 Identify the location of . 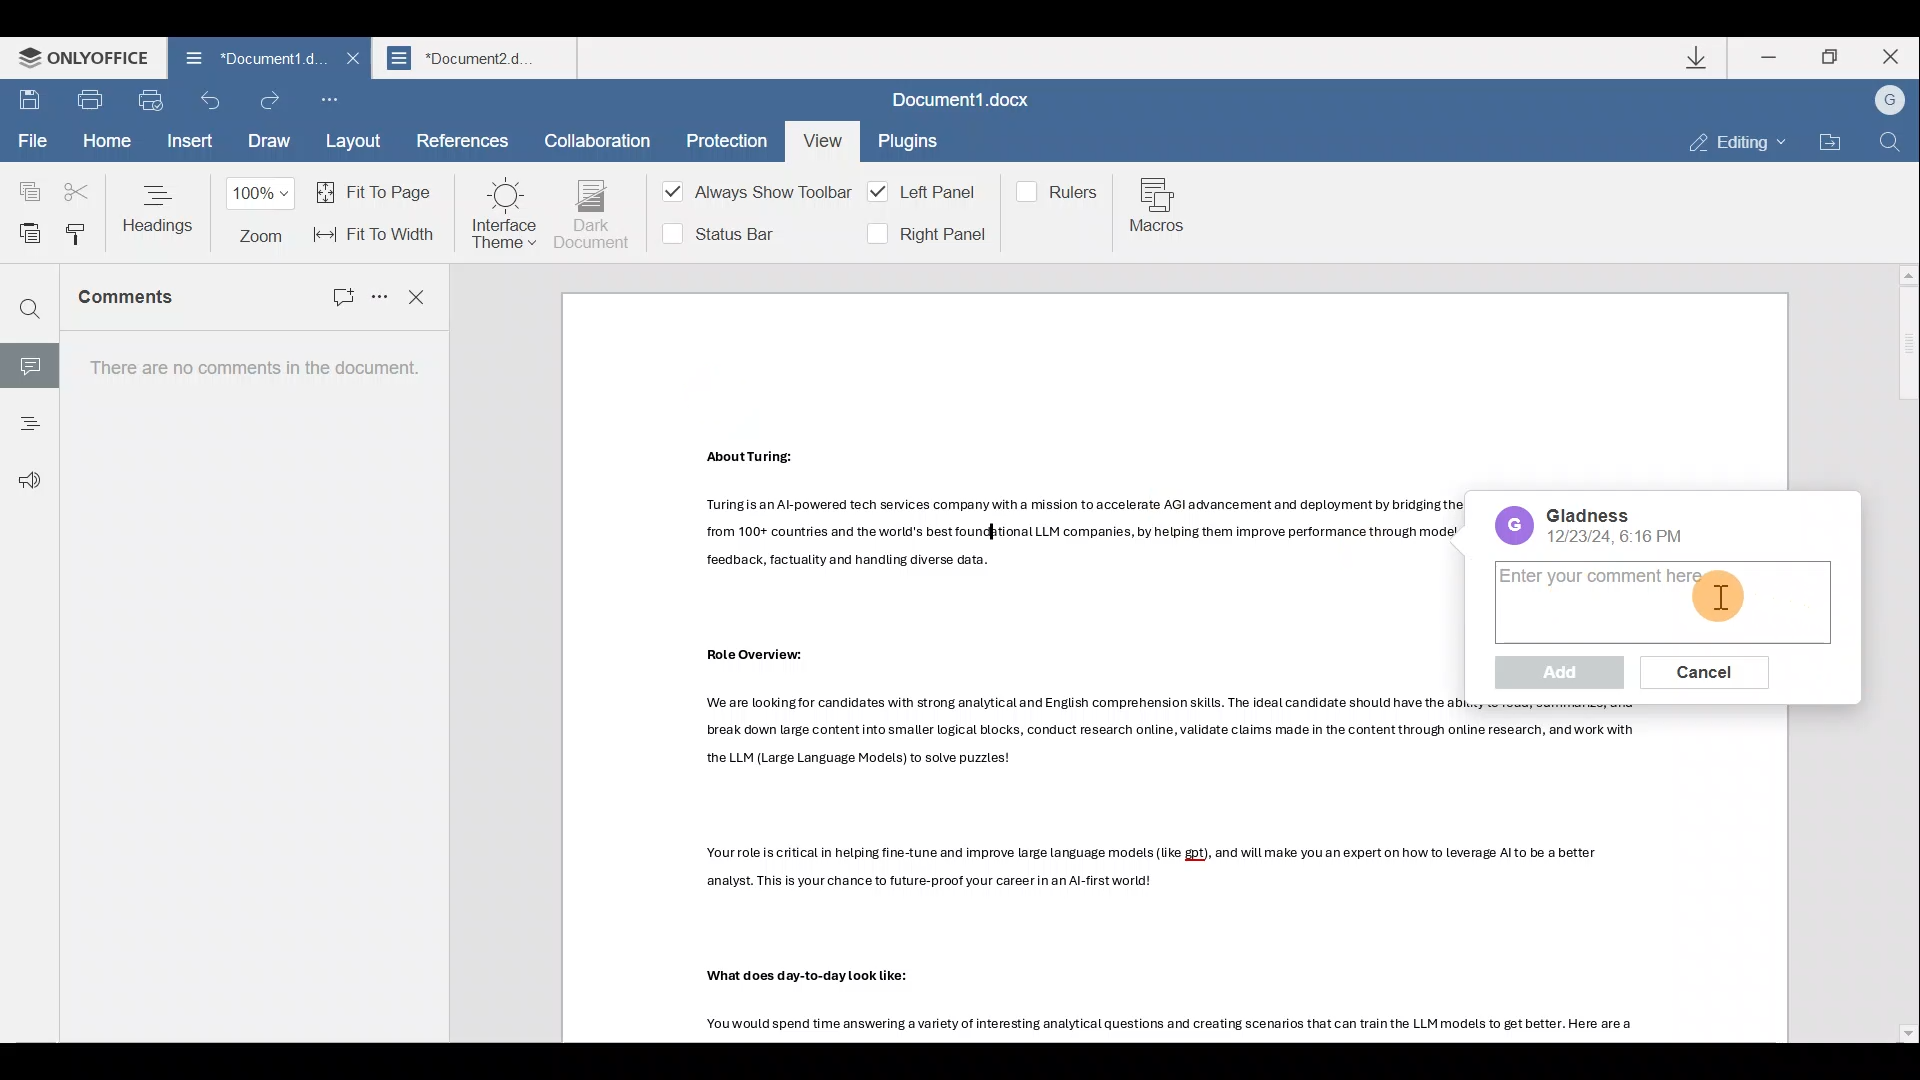
(810, 976).